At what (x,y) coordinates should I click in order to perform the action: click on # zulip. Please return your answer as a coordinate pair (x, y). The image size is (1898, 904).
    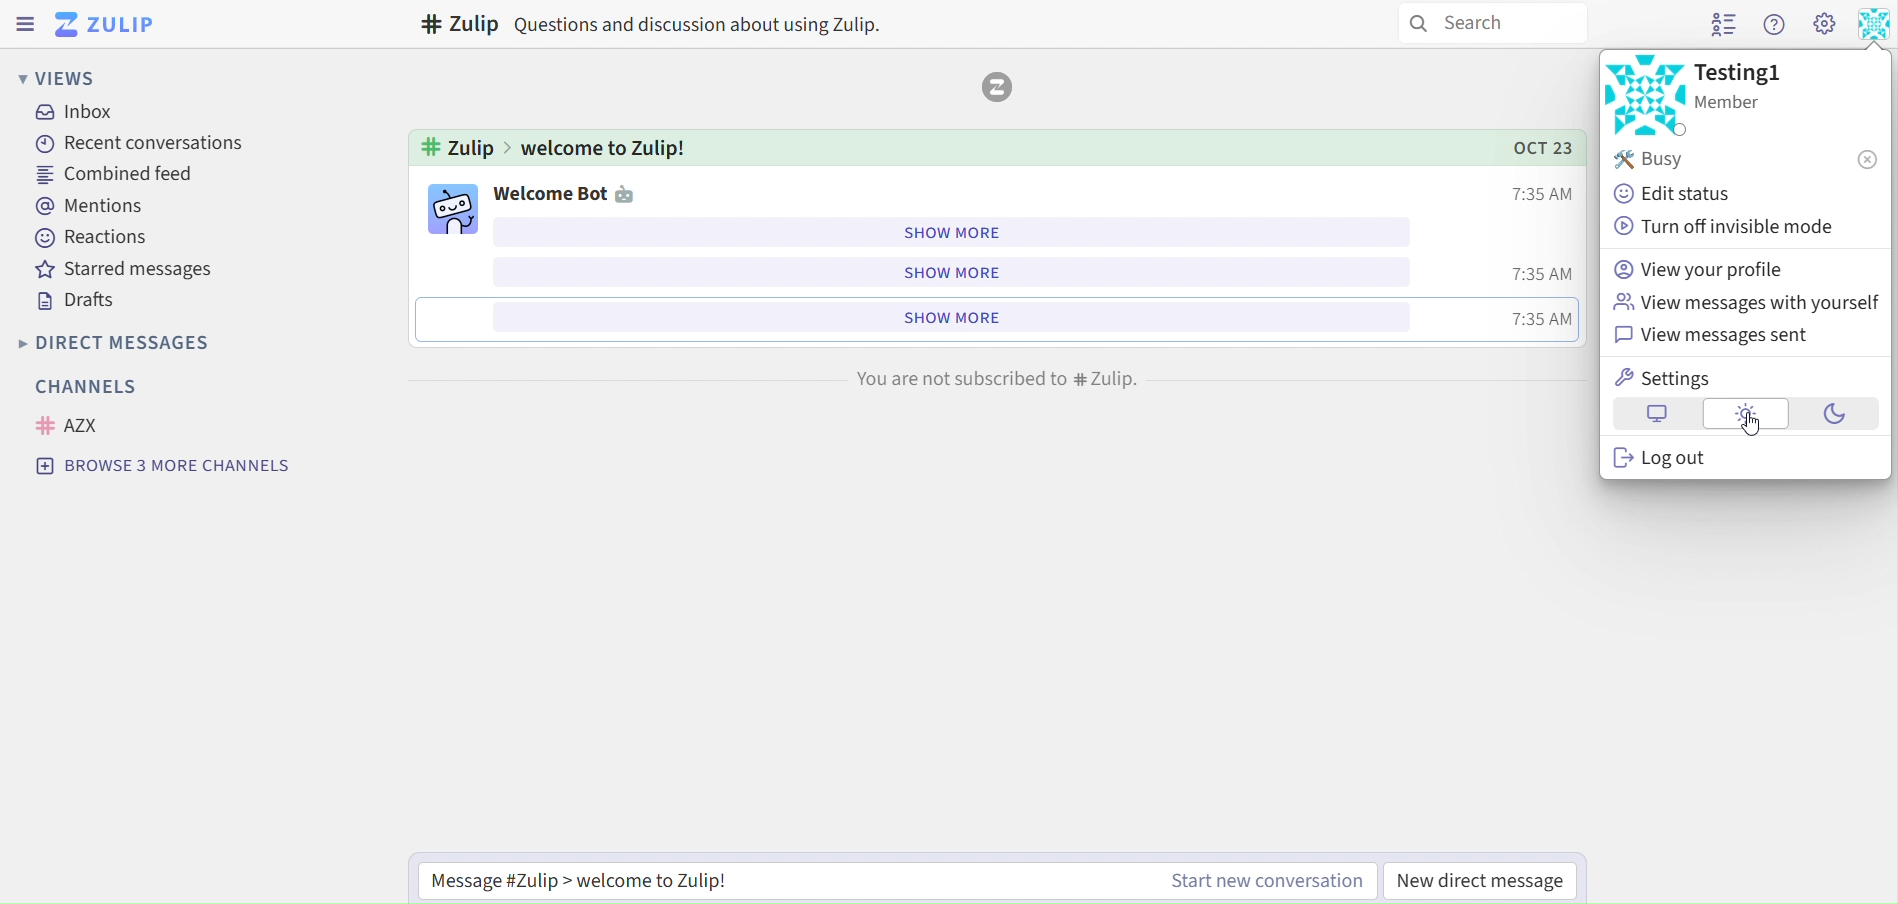
    Looking at the image, I should click on (459, 145).